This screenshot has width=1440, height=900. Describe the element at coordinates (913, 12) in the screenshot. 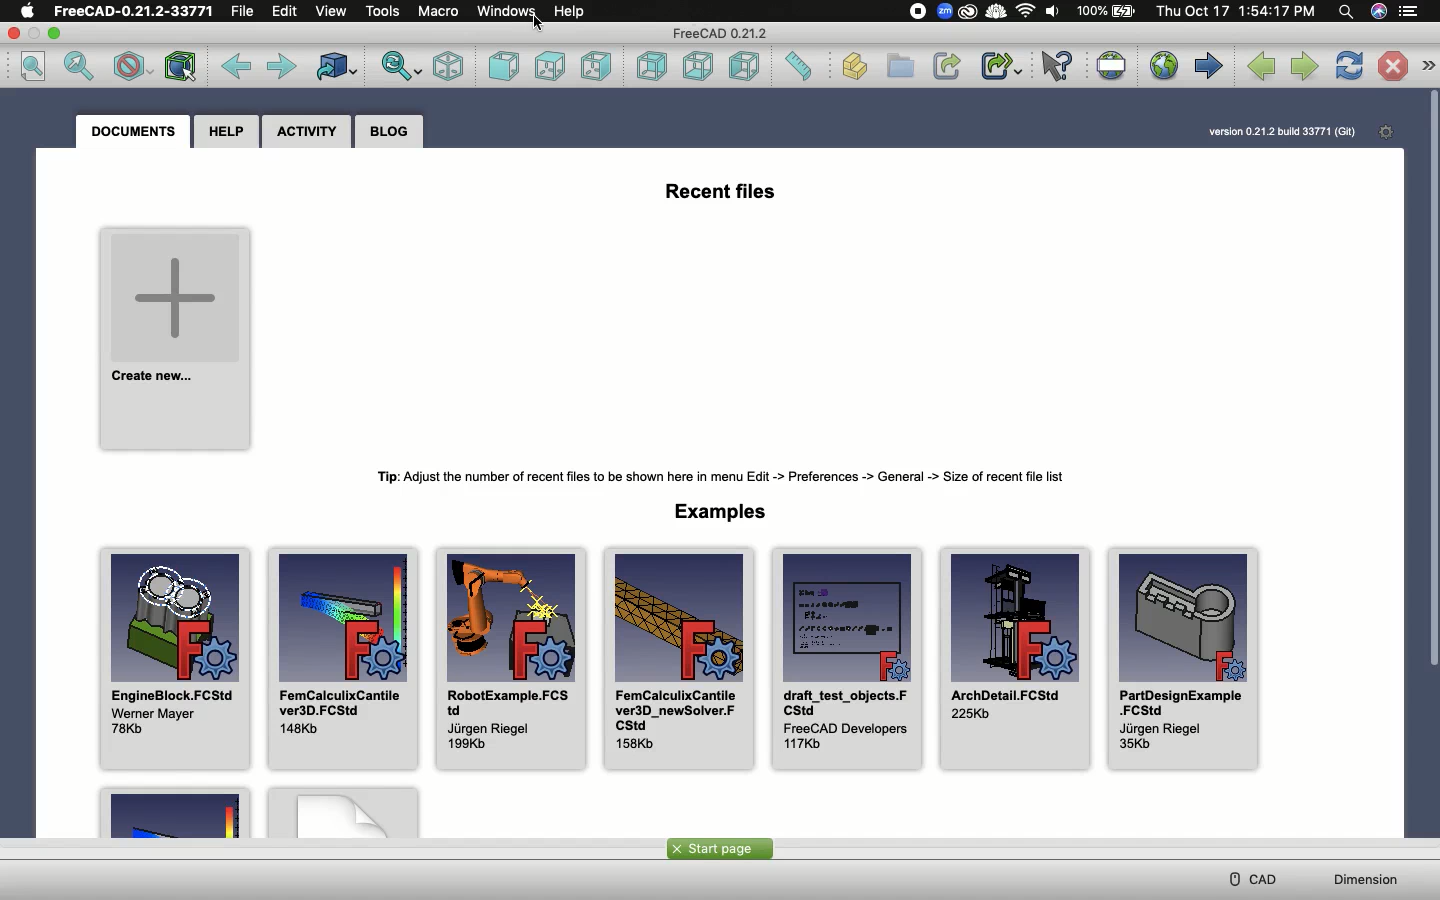

I see `Recording` at that location.